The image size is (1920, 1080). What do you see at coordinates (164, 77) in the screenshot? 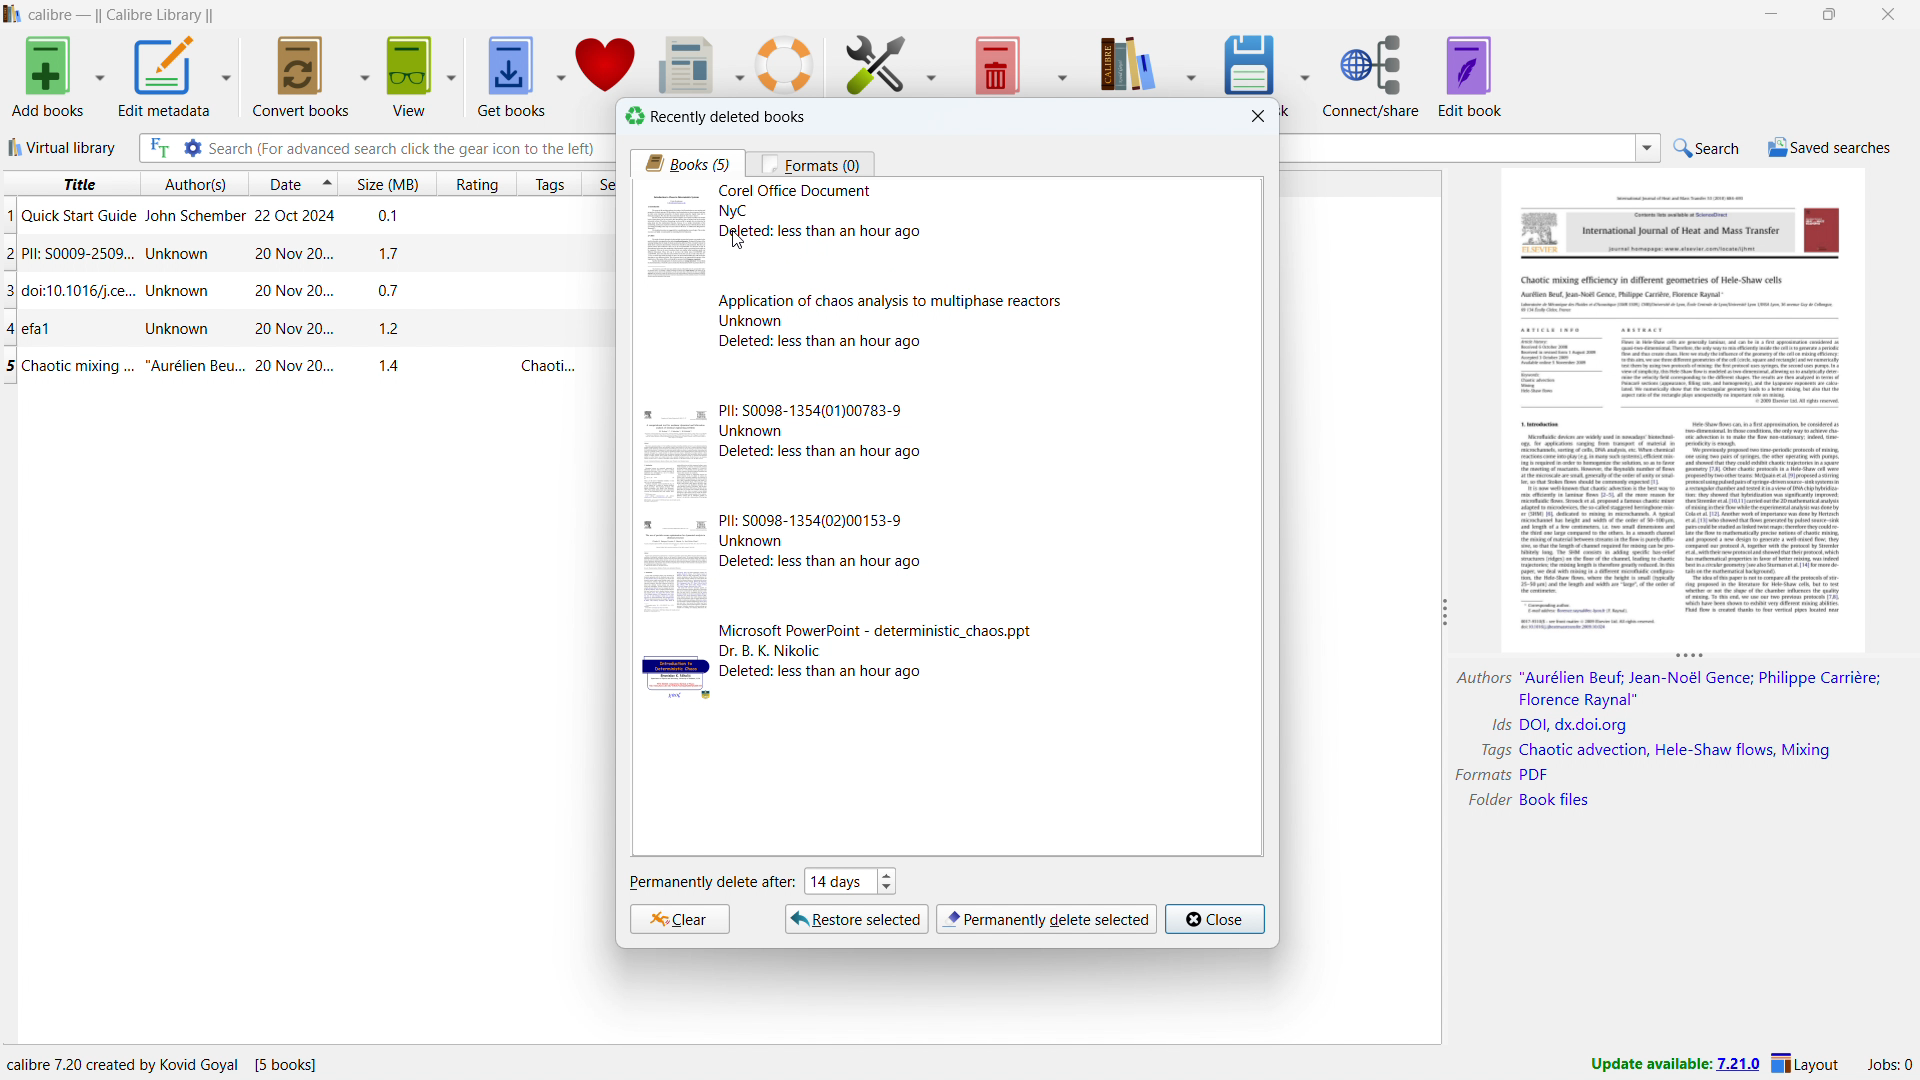
I see `edit metadata` at bounding box center [164, 77].